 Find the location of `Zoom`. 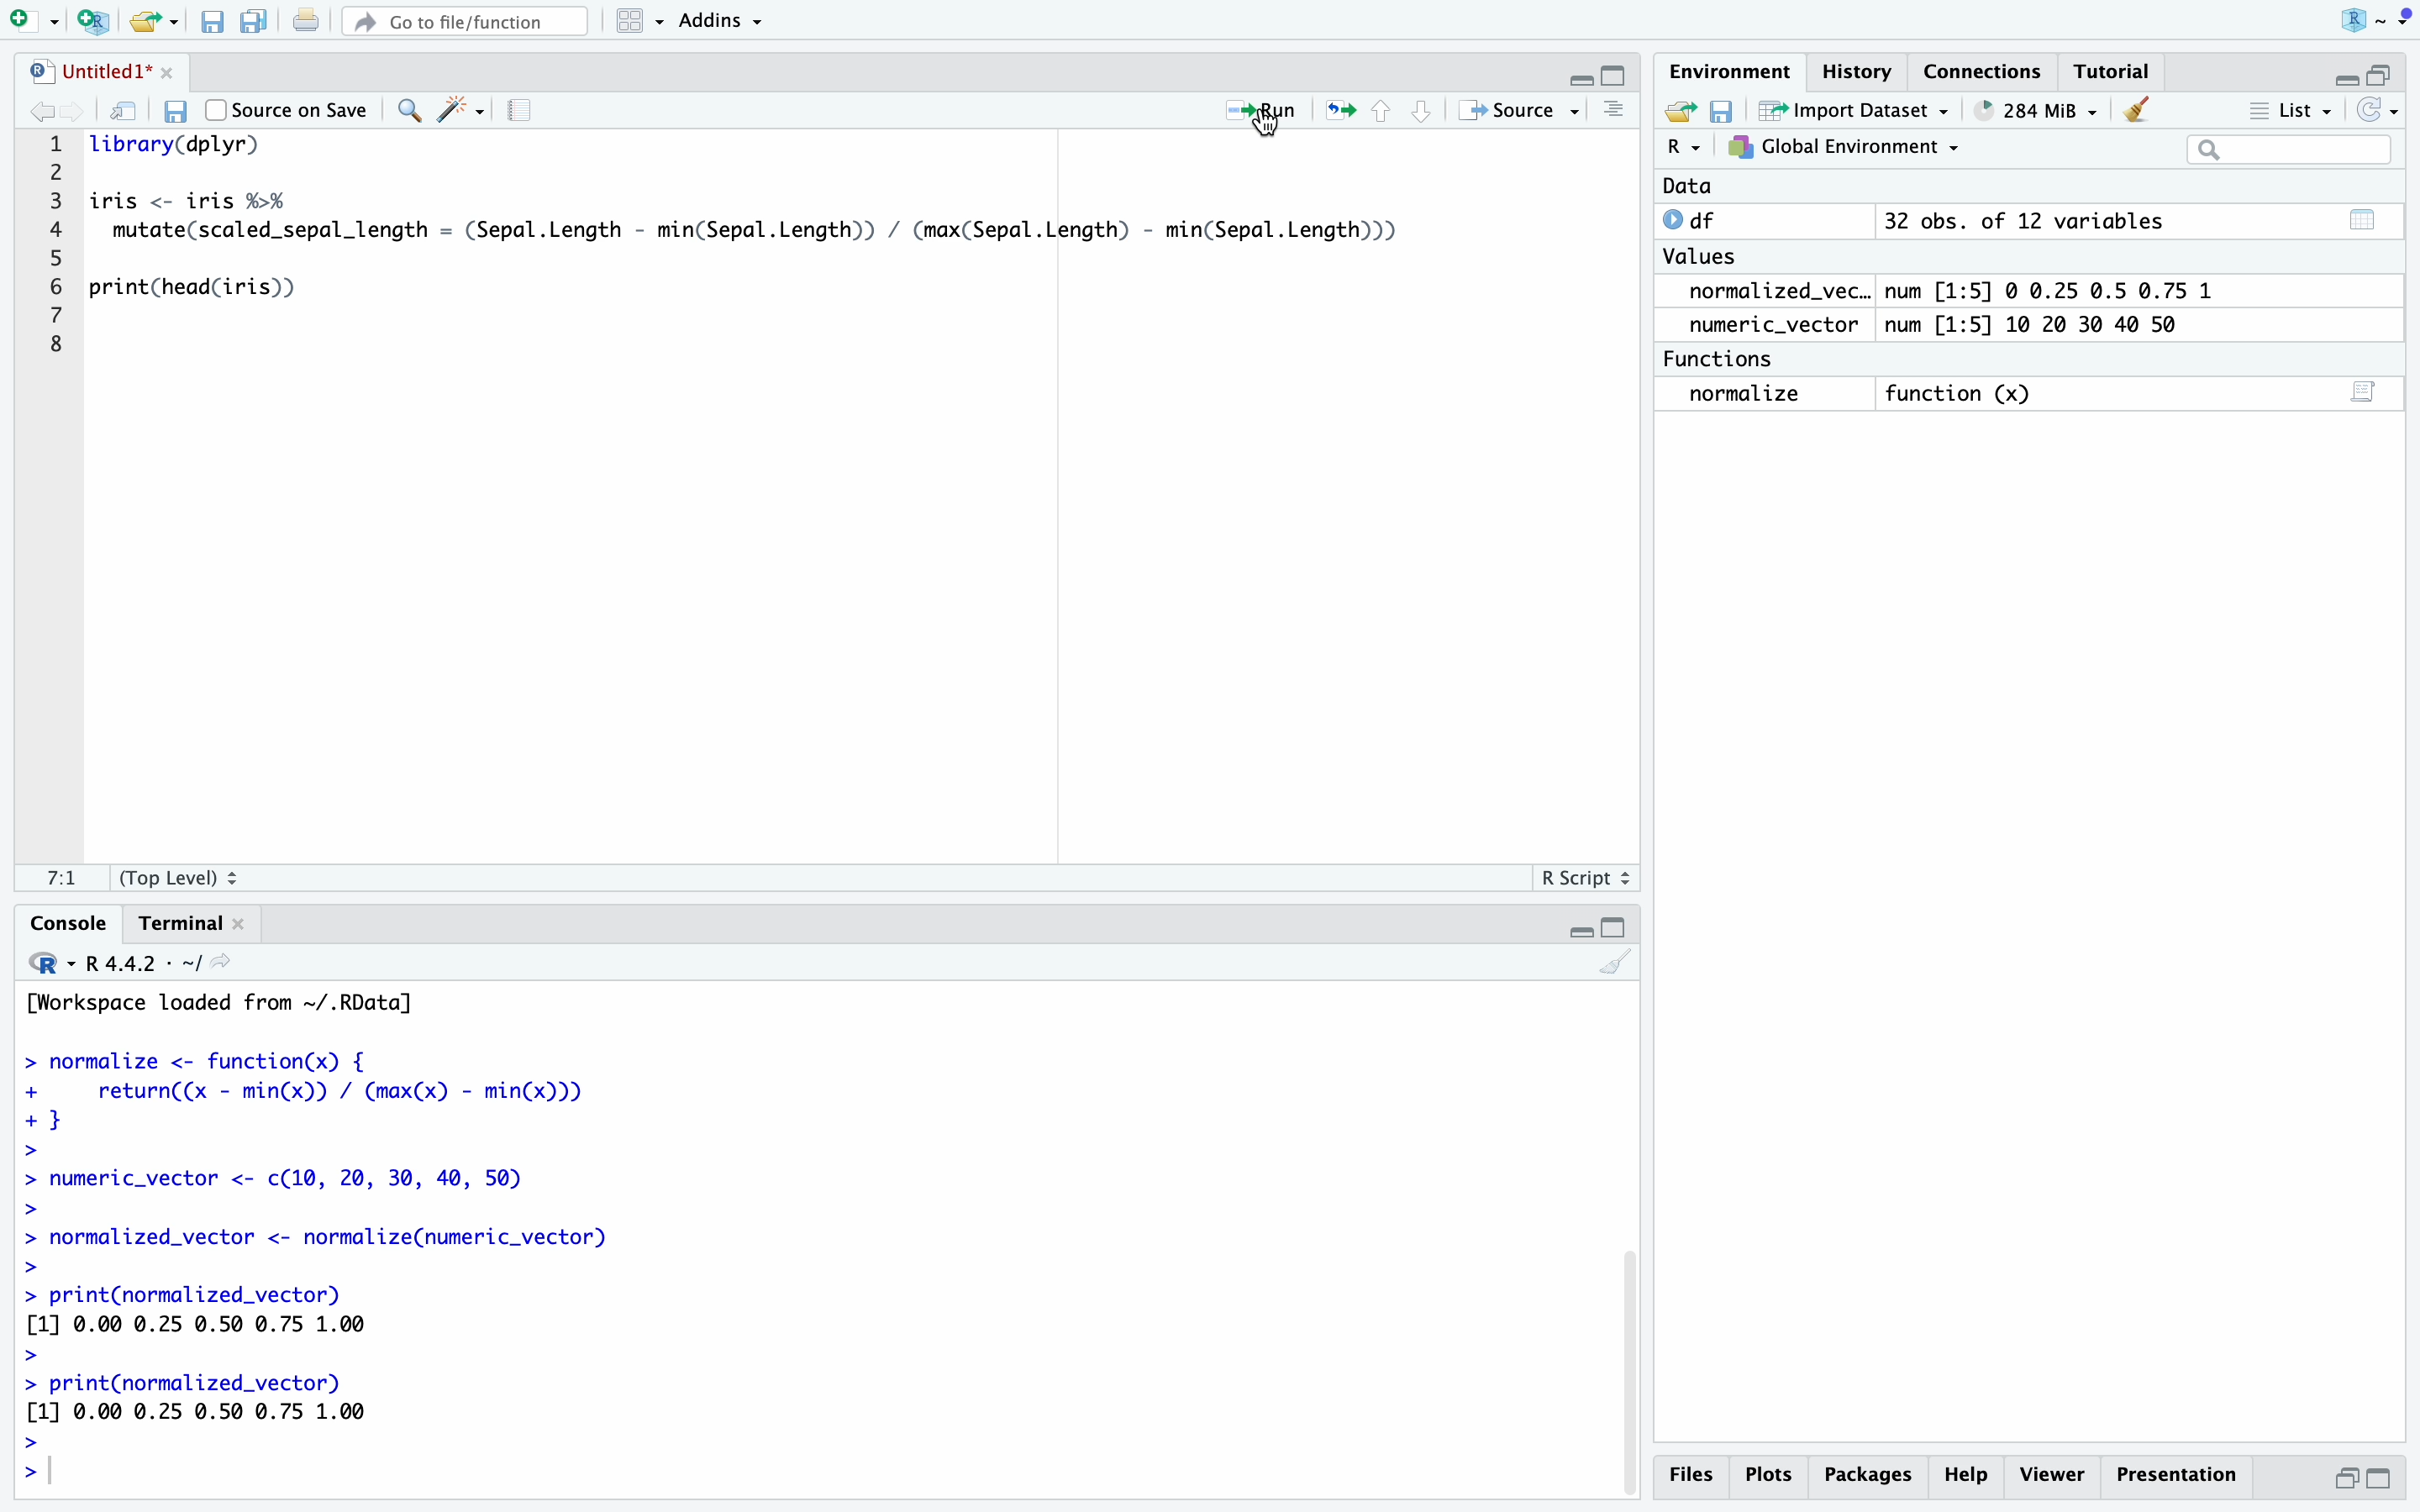

Zoom is located at coordinates (406, 108).